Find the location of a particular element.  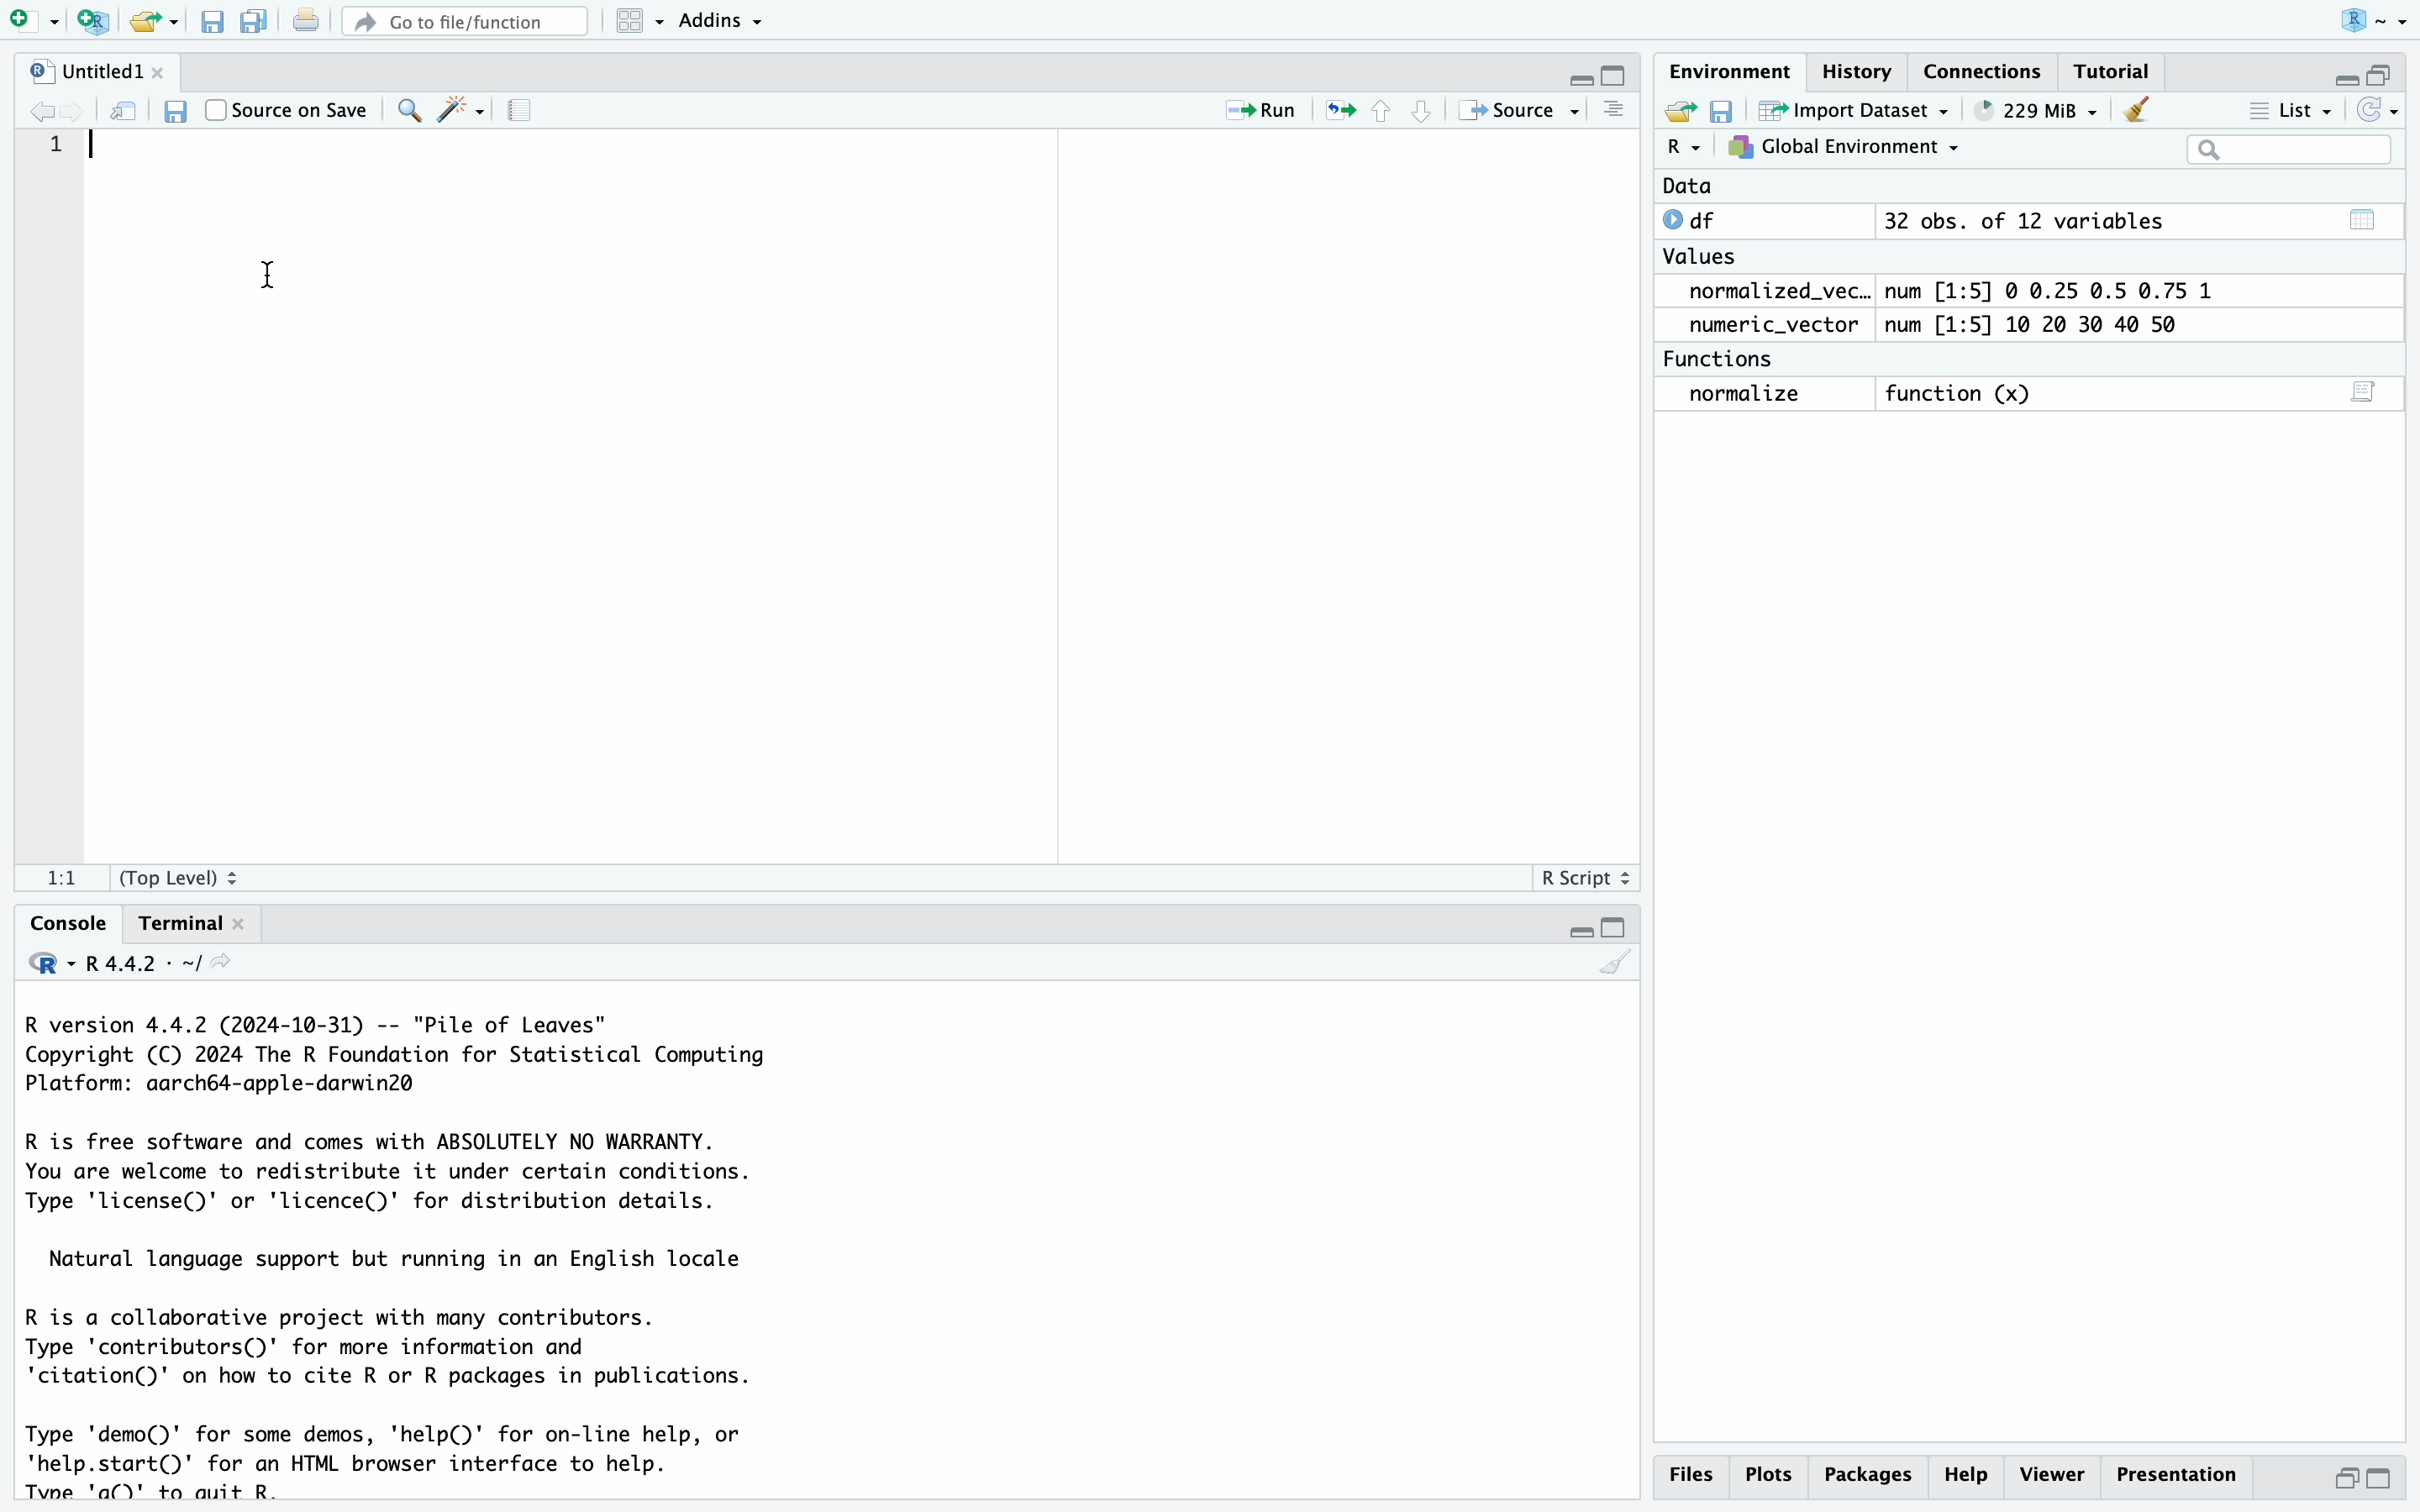

R Script is located at coordinates (1581, 882).